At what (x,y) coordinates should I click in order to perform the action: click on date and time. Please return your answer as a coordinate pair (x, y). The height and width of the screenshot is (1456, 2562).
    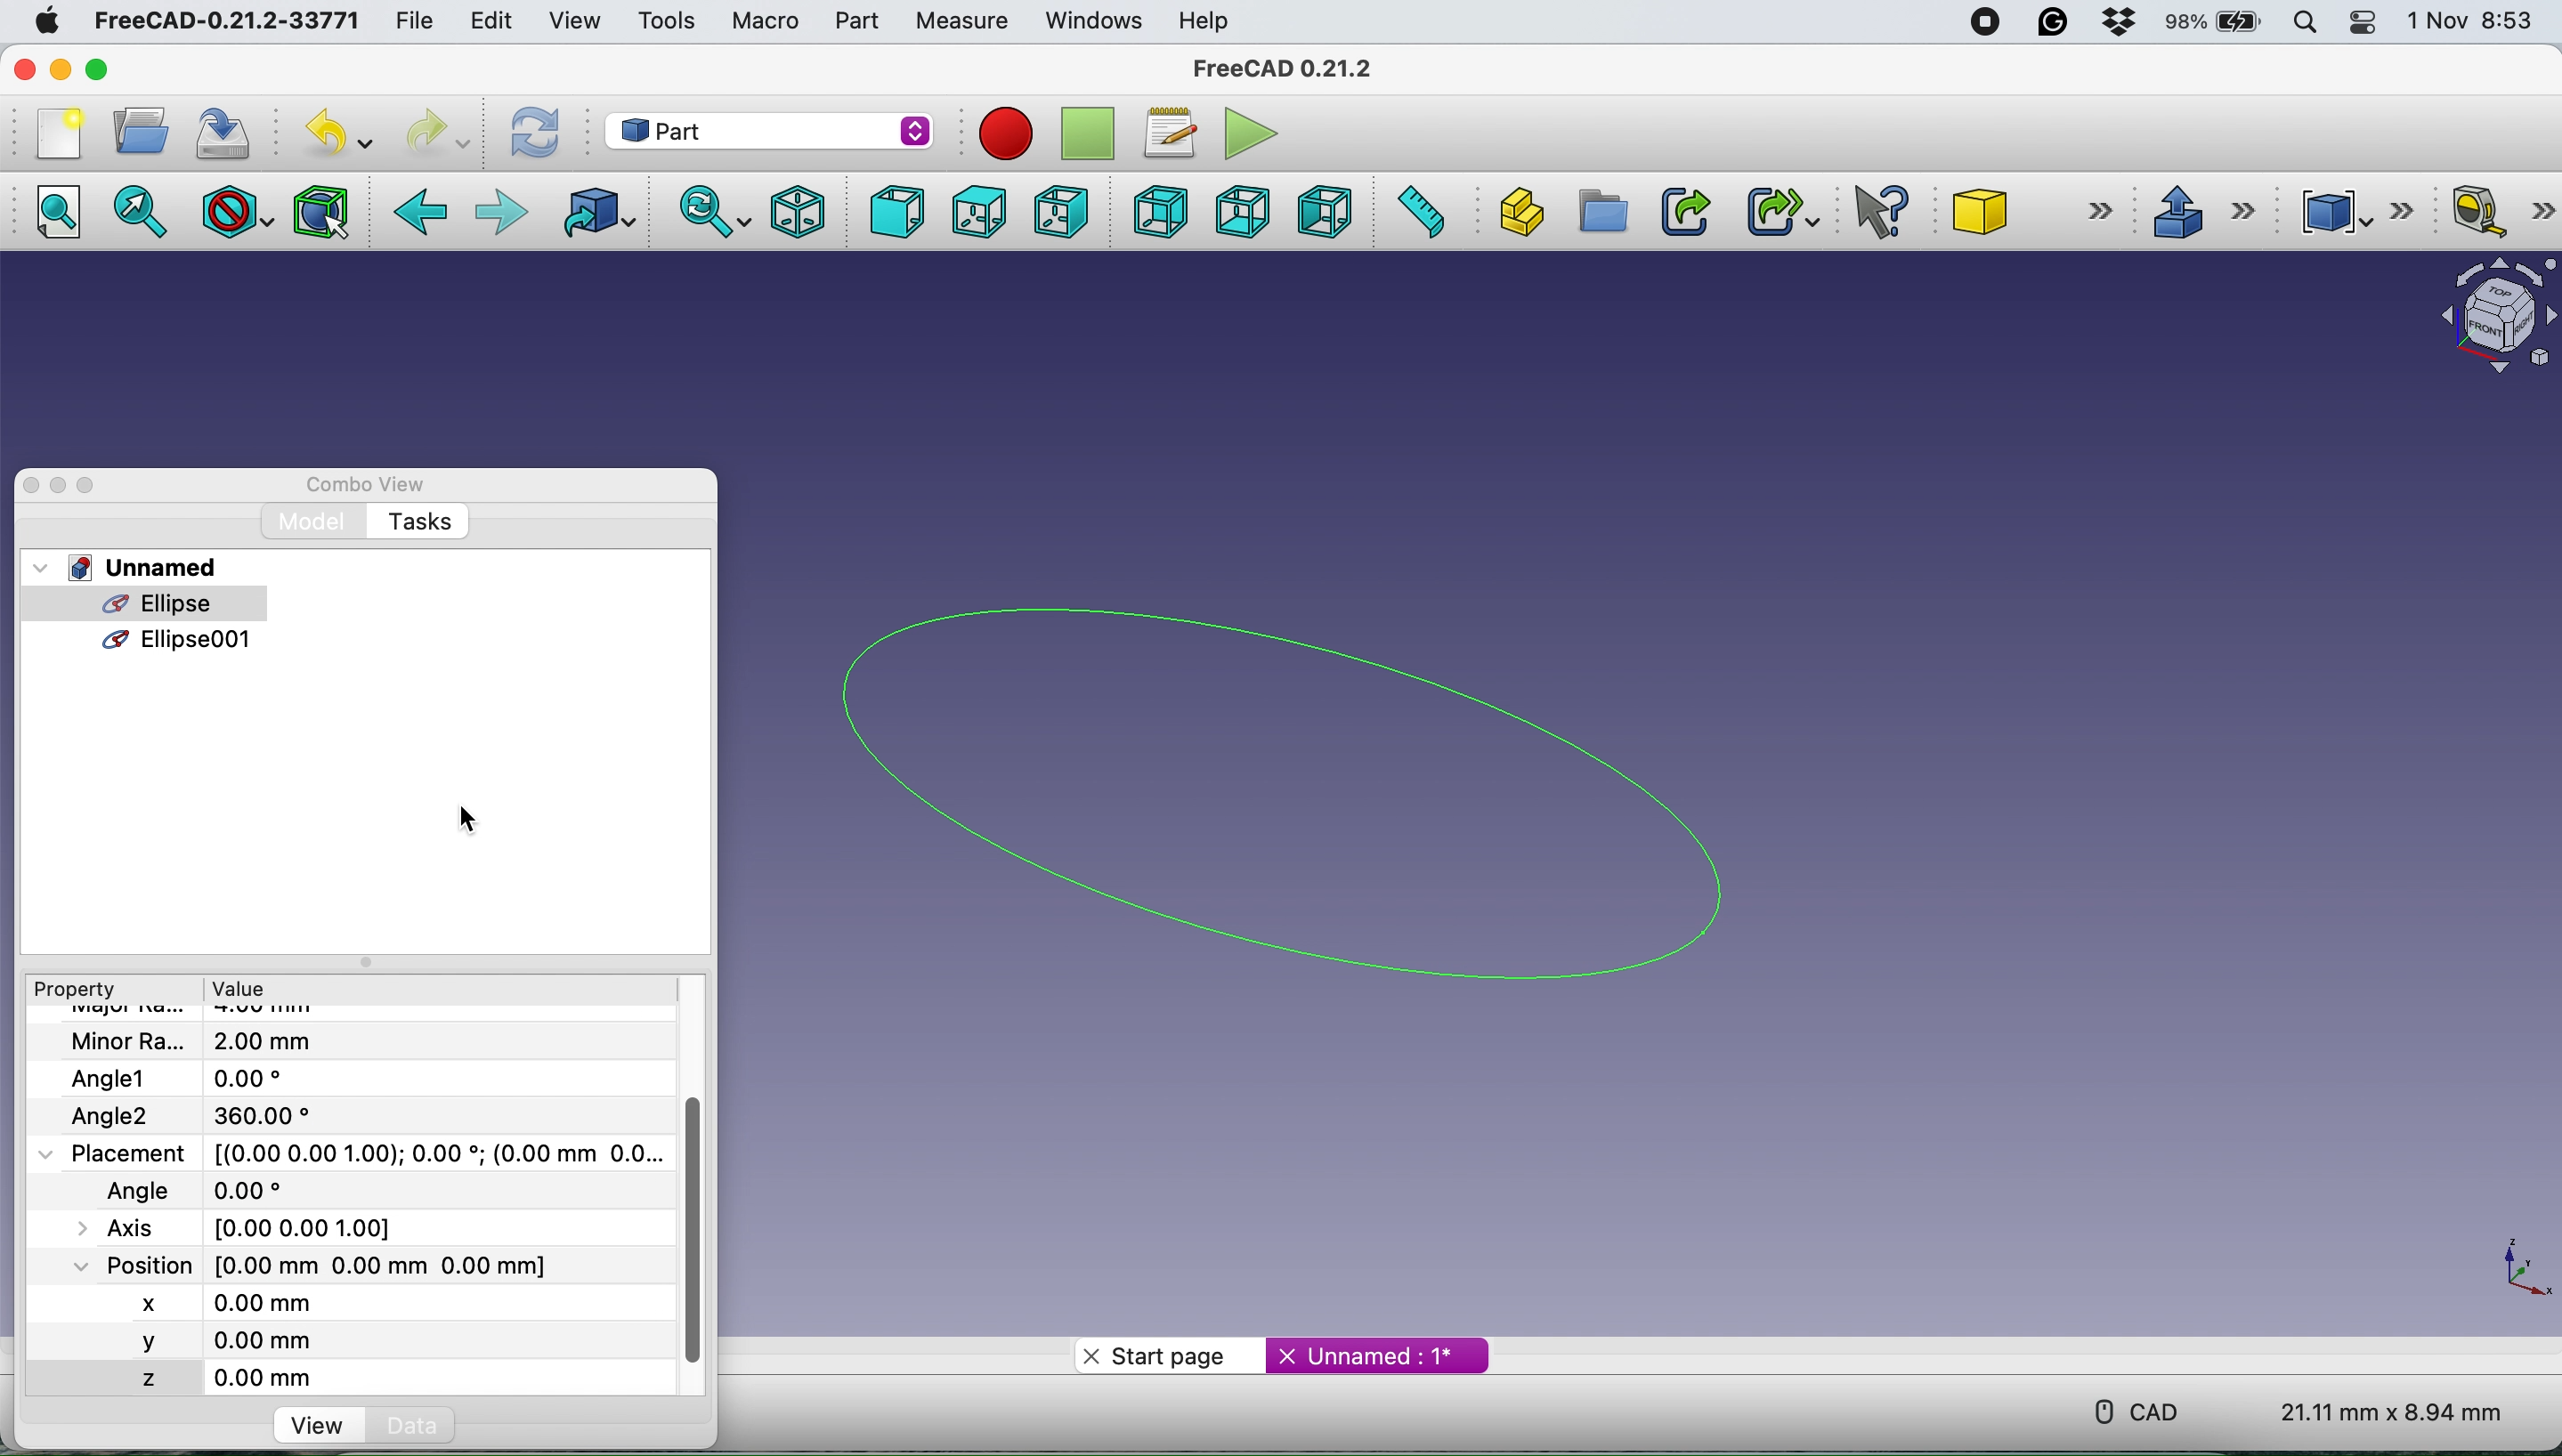
    Looking at the image, I should click on (2473, 22).